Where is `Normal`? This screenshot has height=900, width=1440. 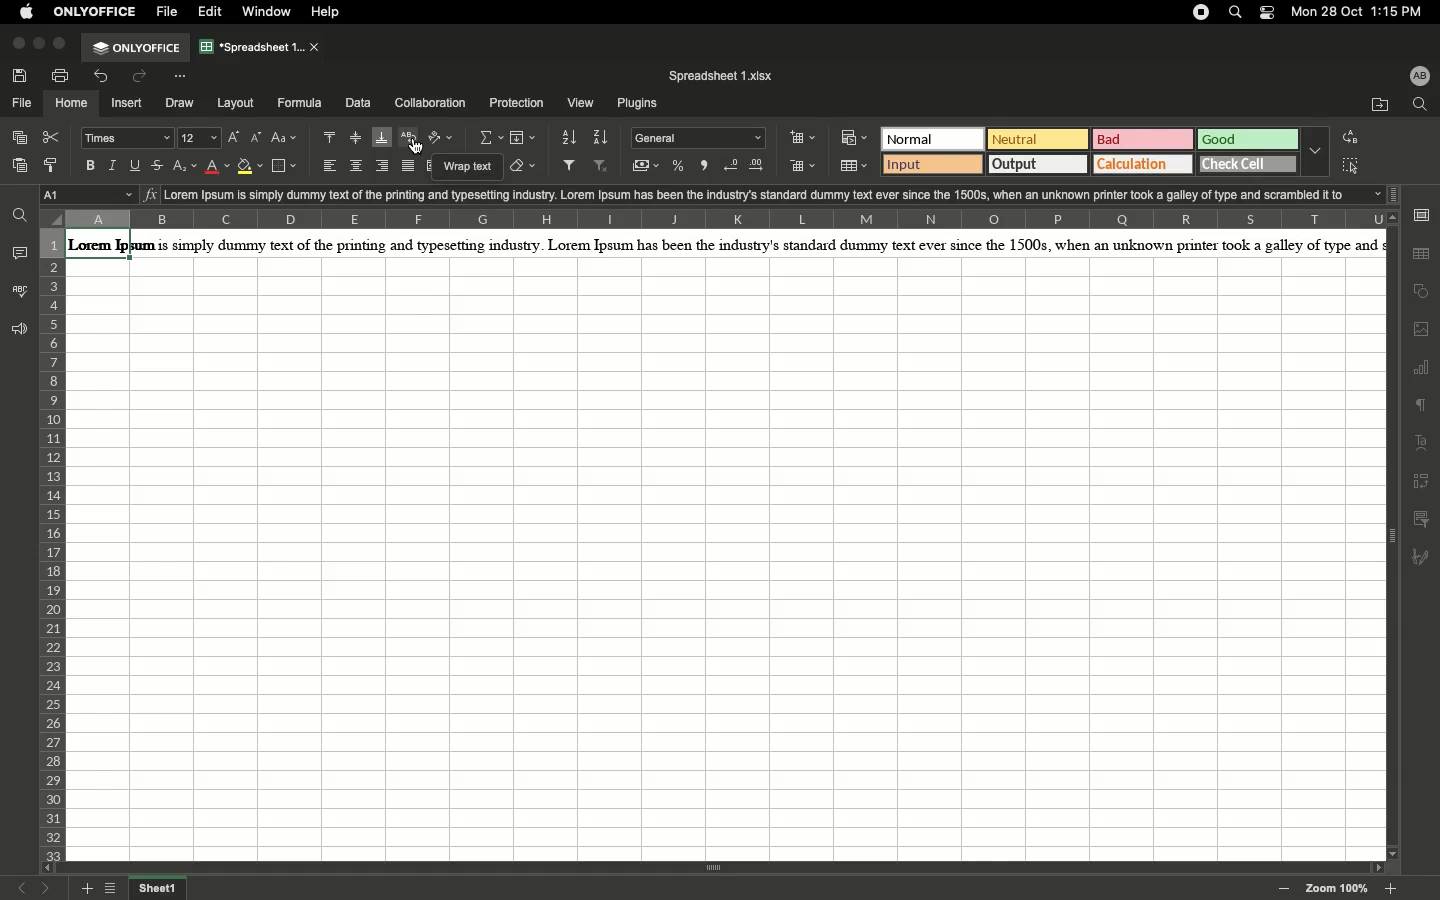 Normal is located at coordinates (933, 138).